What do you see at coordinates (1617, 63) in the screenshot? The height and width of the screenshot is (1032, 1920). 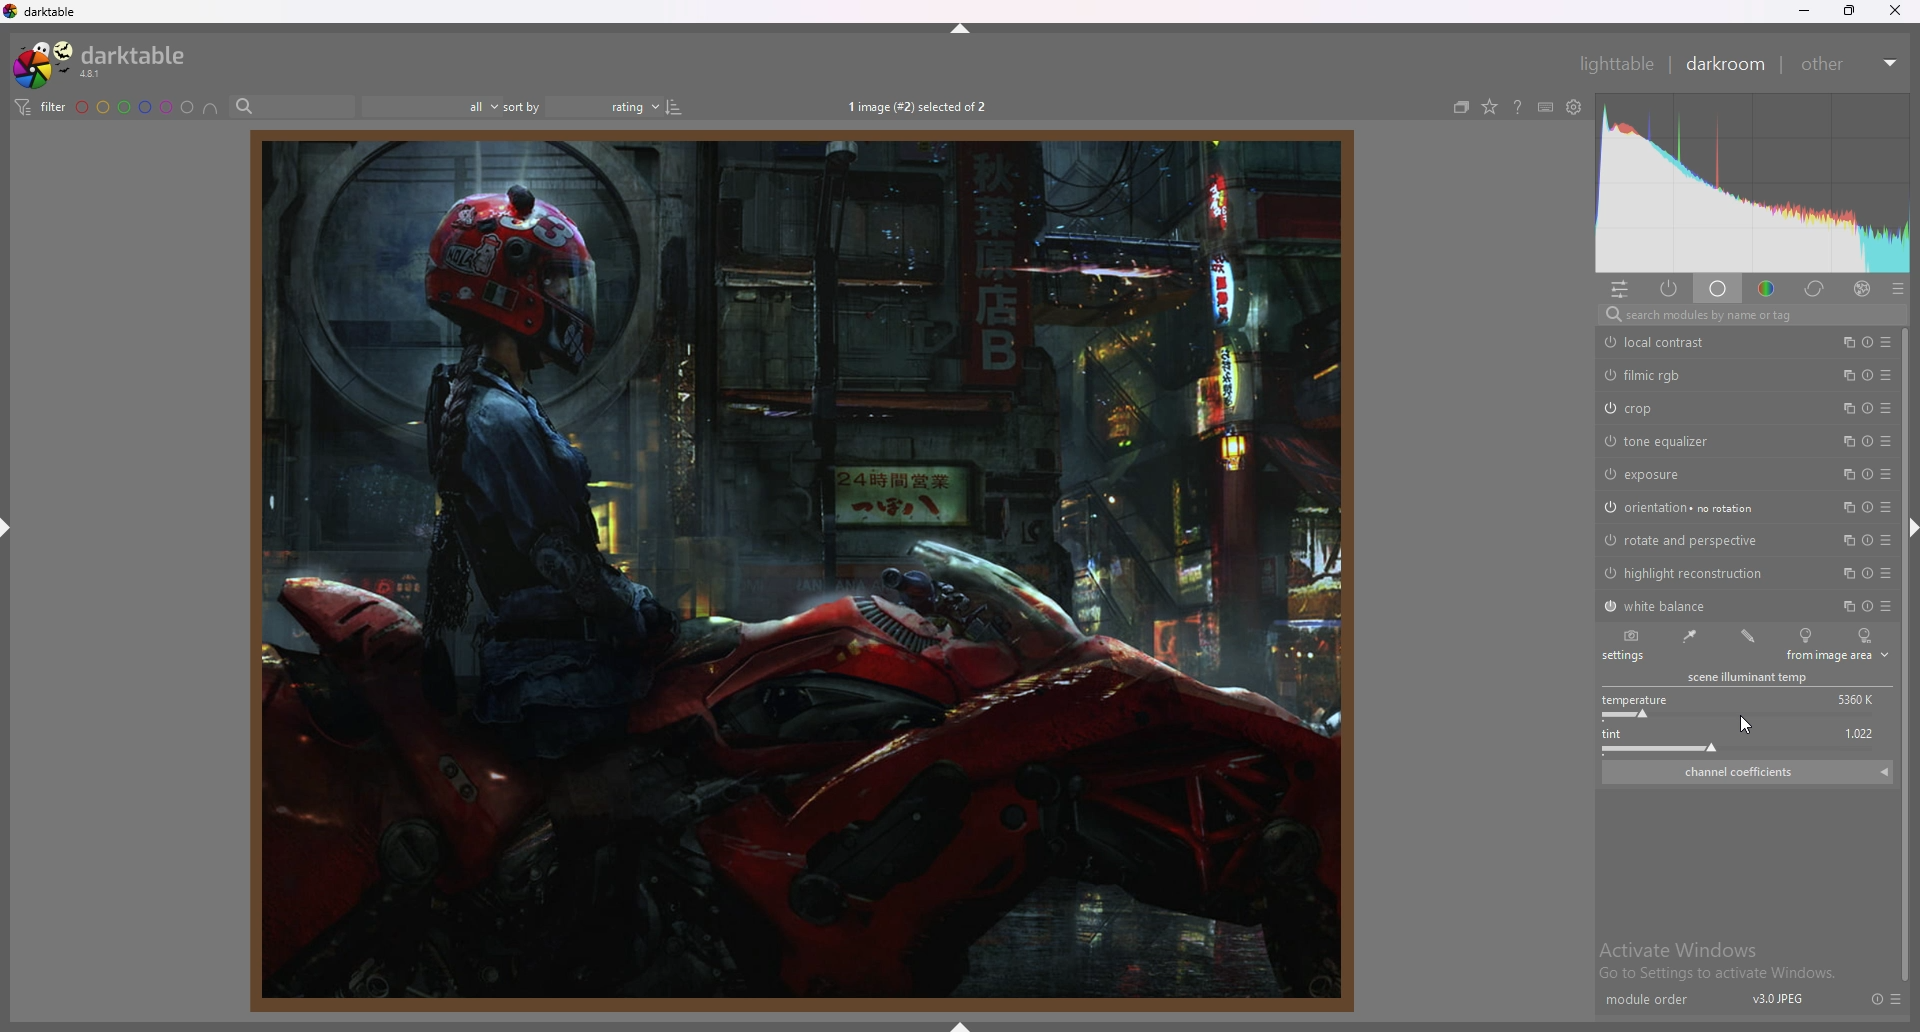 I see `lighttable` at bounding box center [1617, 63].